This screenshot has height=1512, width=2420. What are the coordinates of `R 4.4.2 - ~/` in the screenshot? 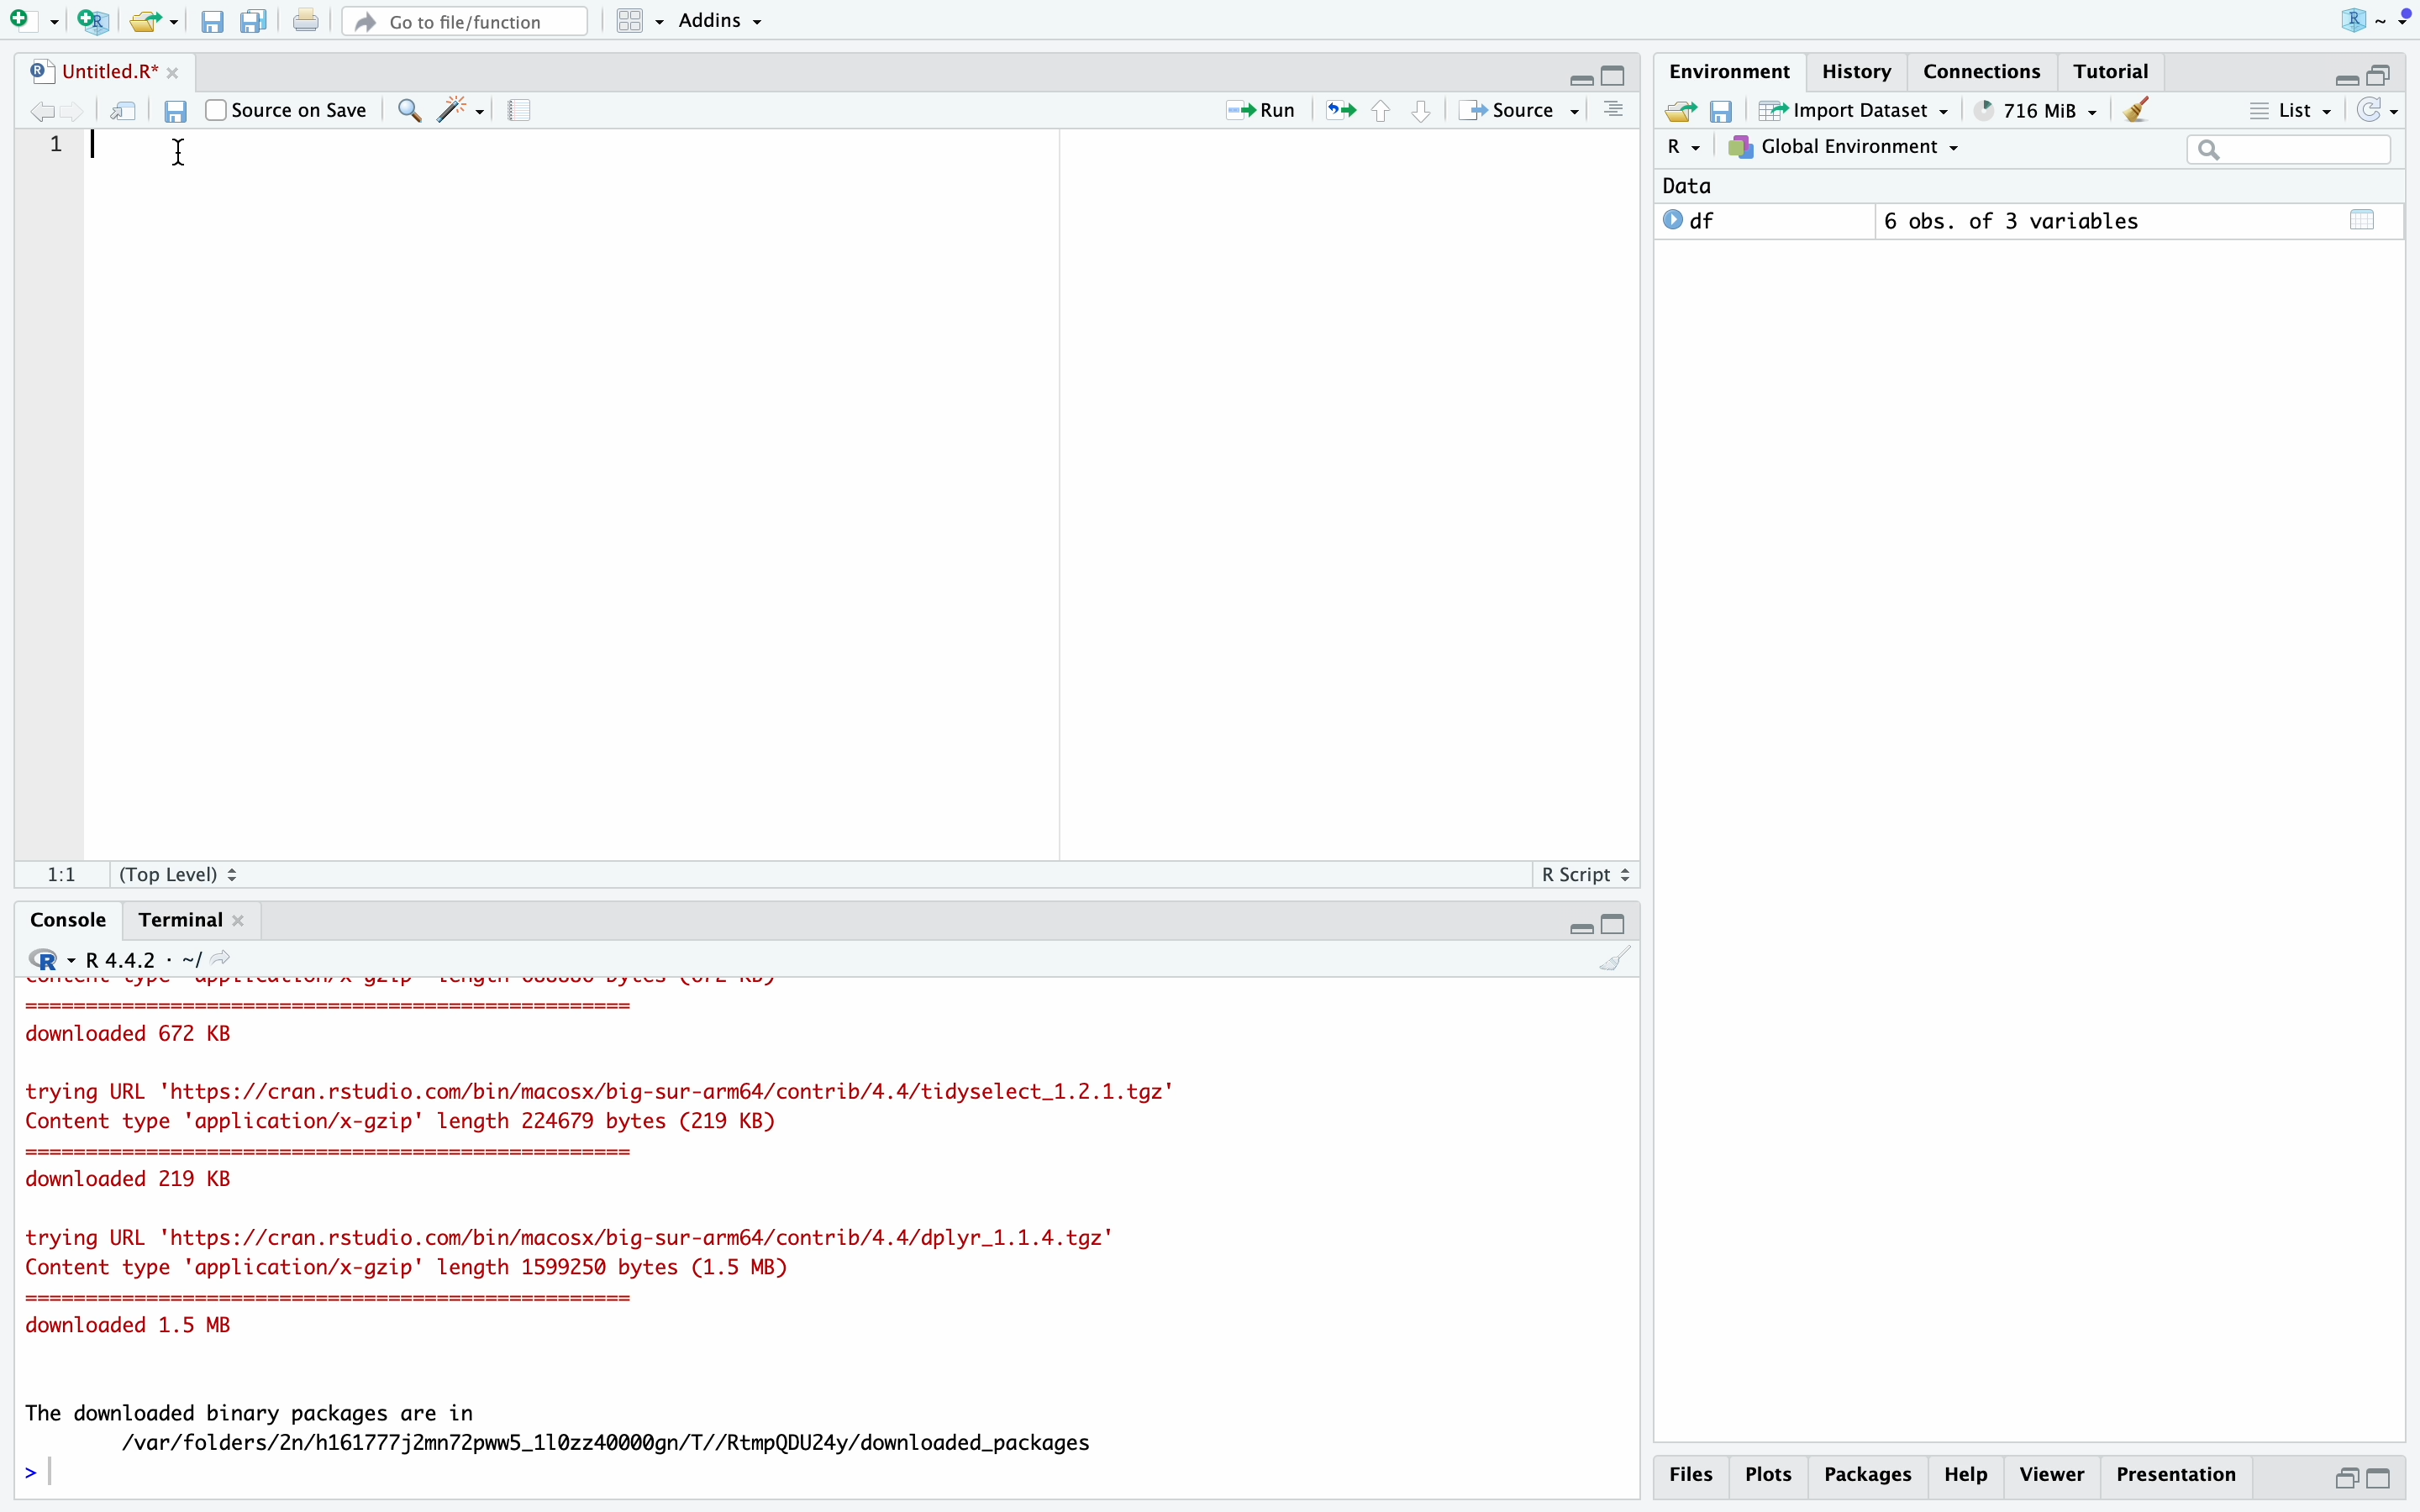 It's located at (131, 958).